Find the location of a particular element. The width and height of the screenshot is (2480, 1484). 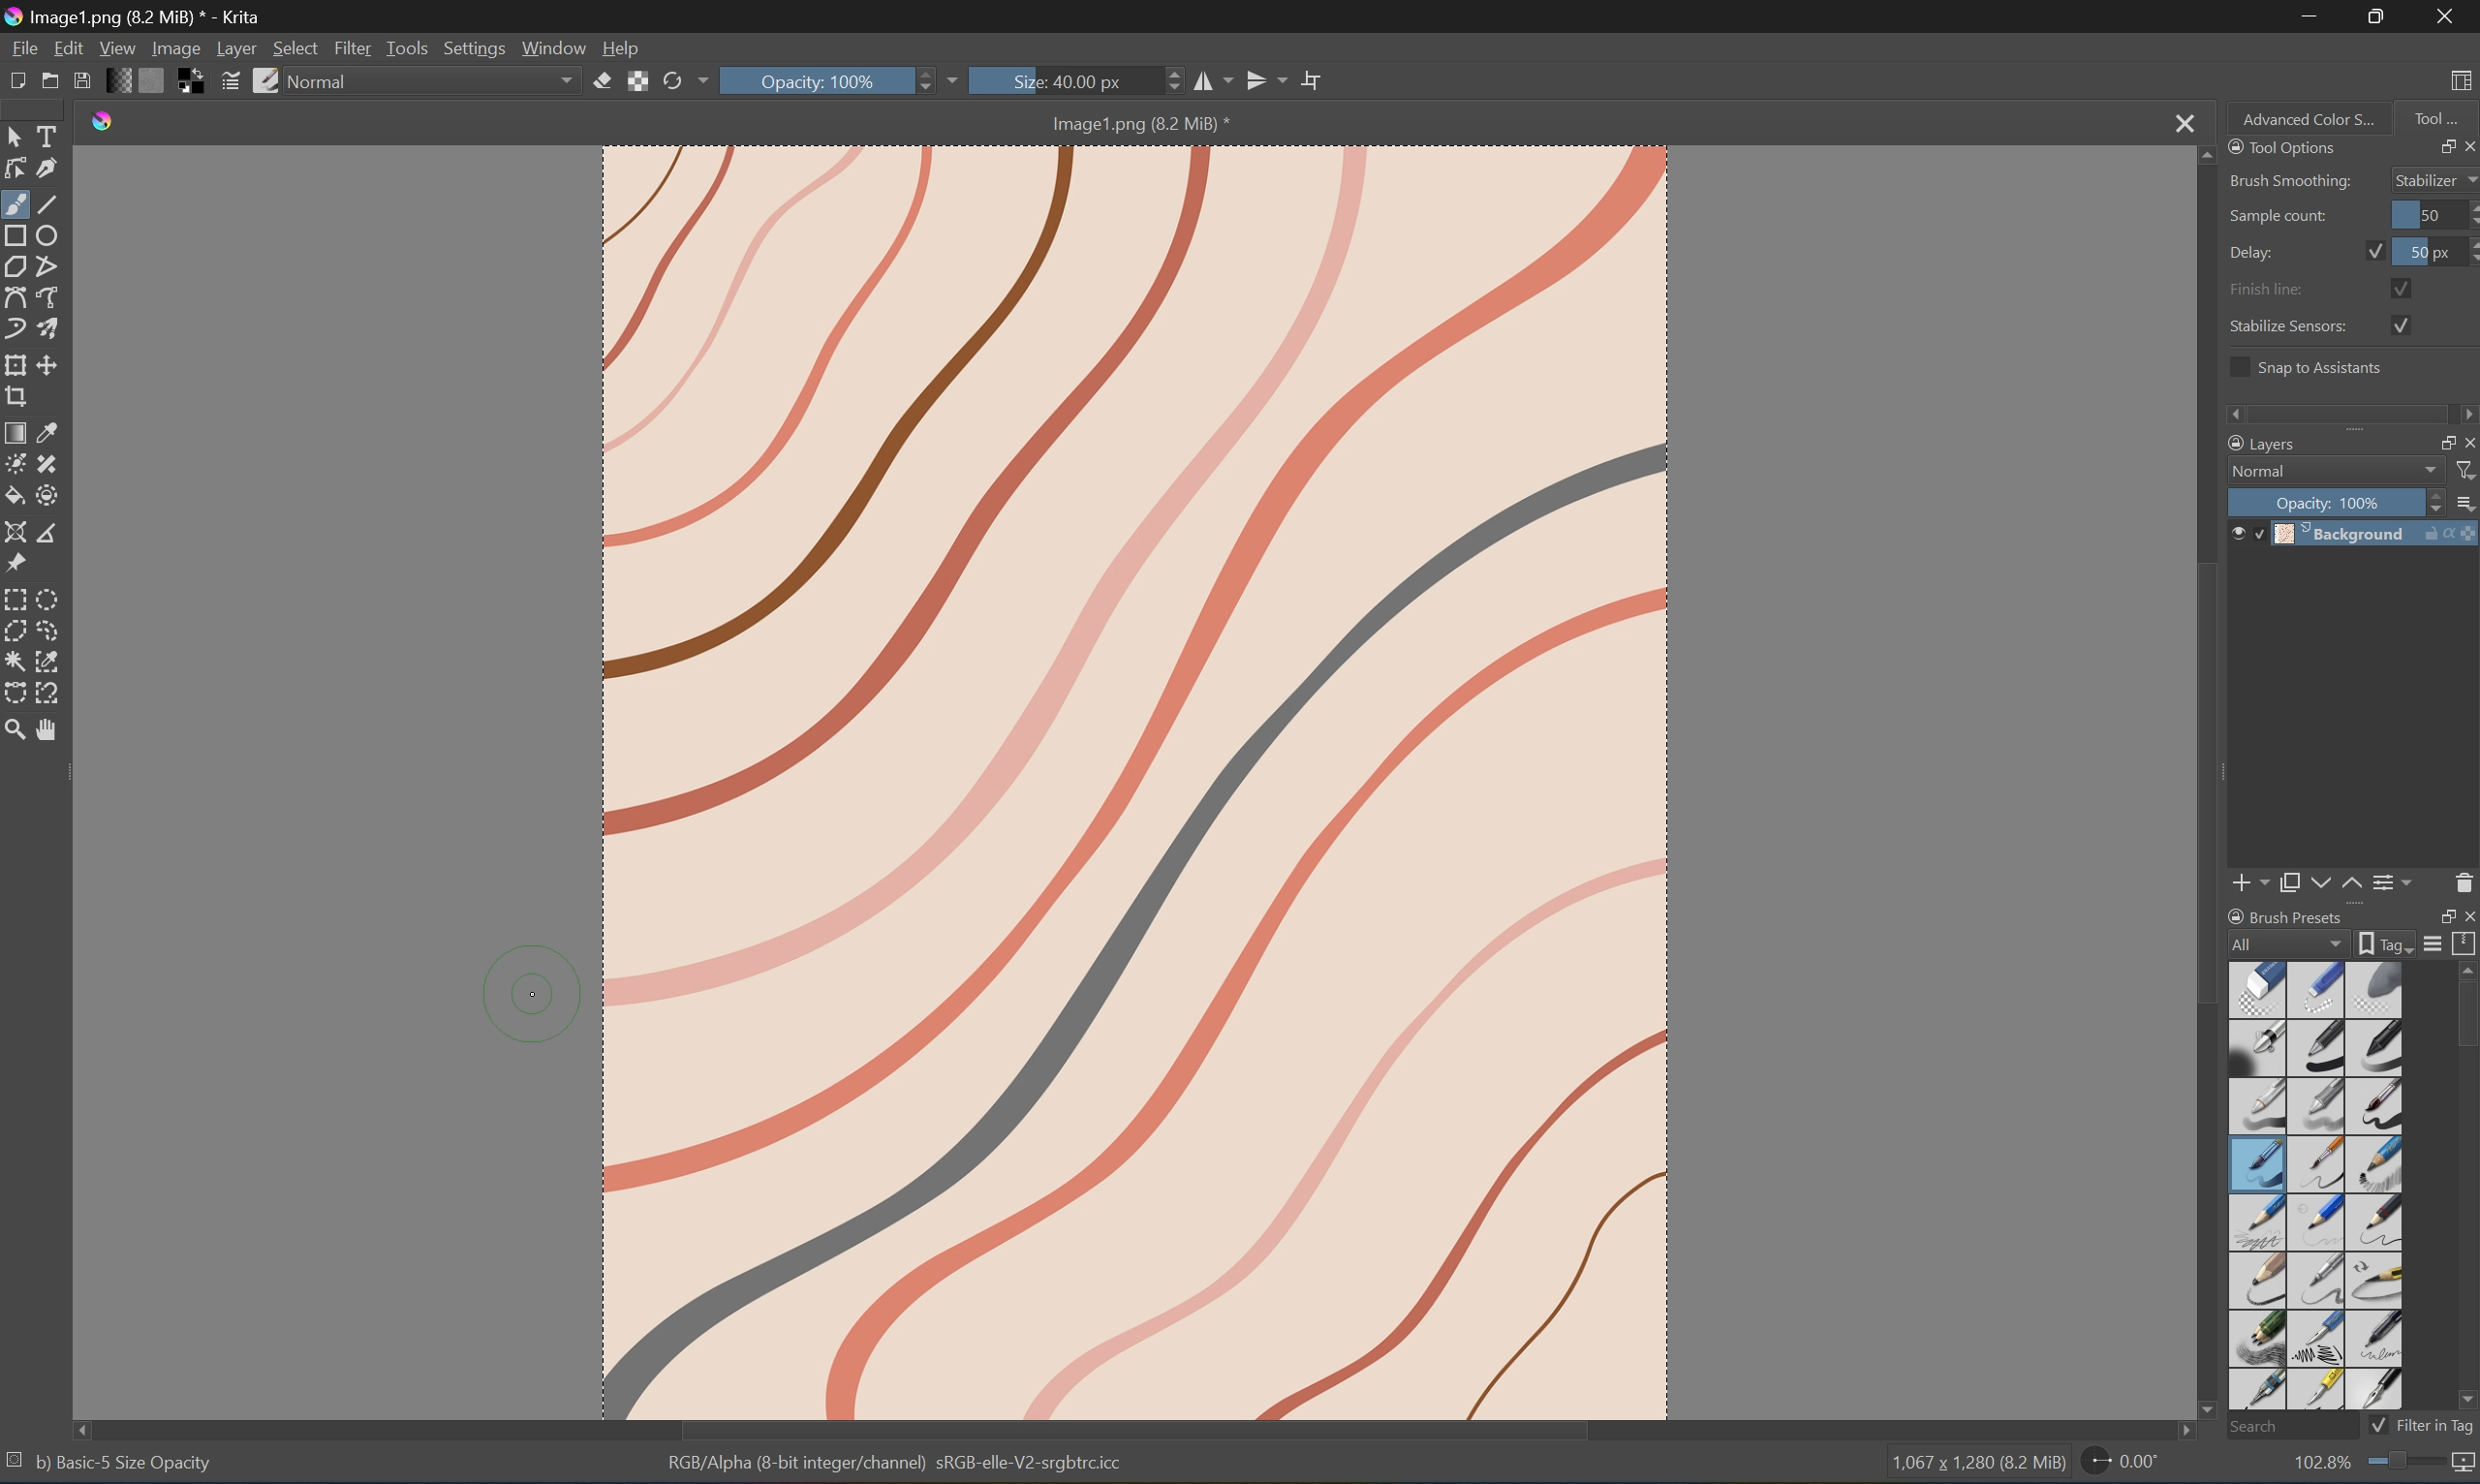

Scroll Left is located at coordinates (2237, 413).